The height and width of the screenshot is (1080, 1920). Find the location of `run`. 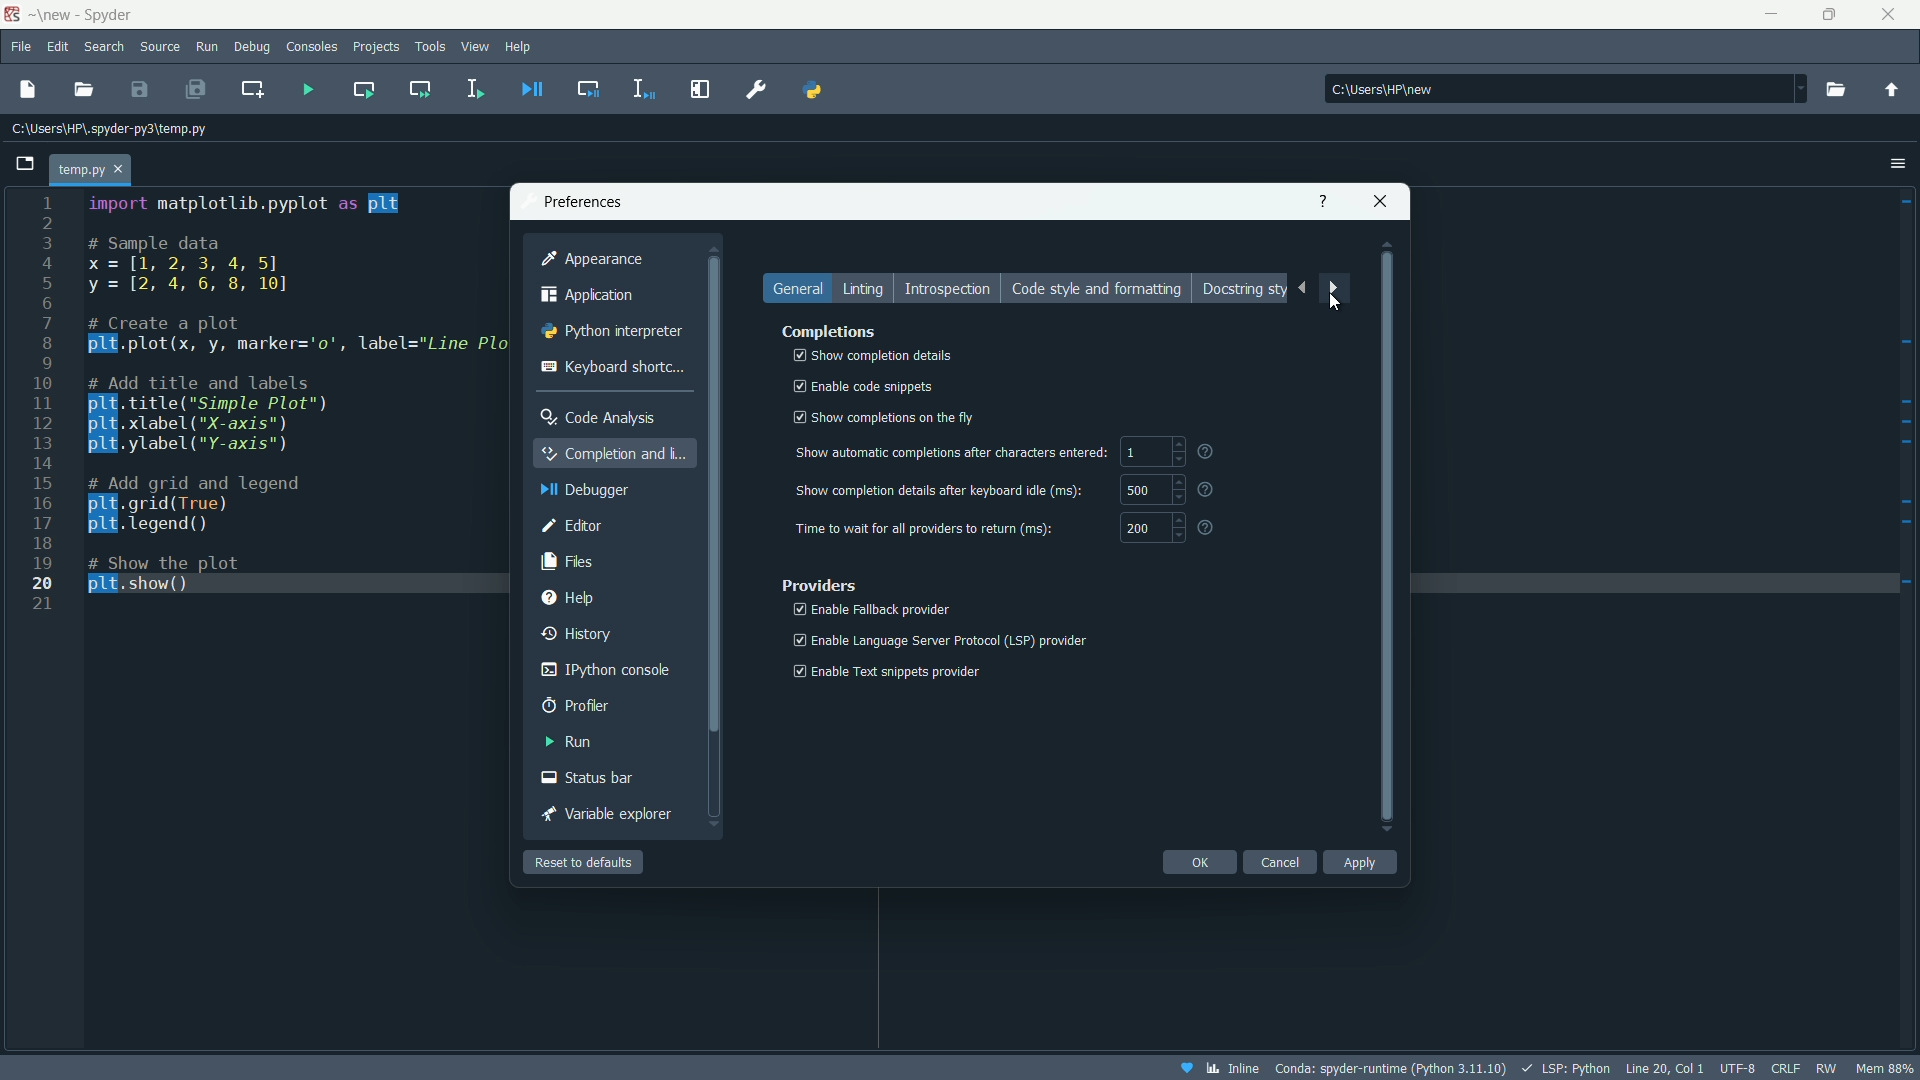

run is located at coordinates (207, 48).